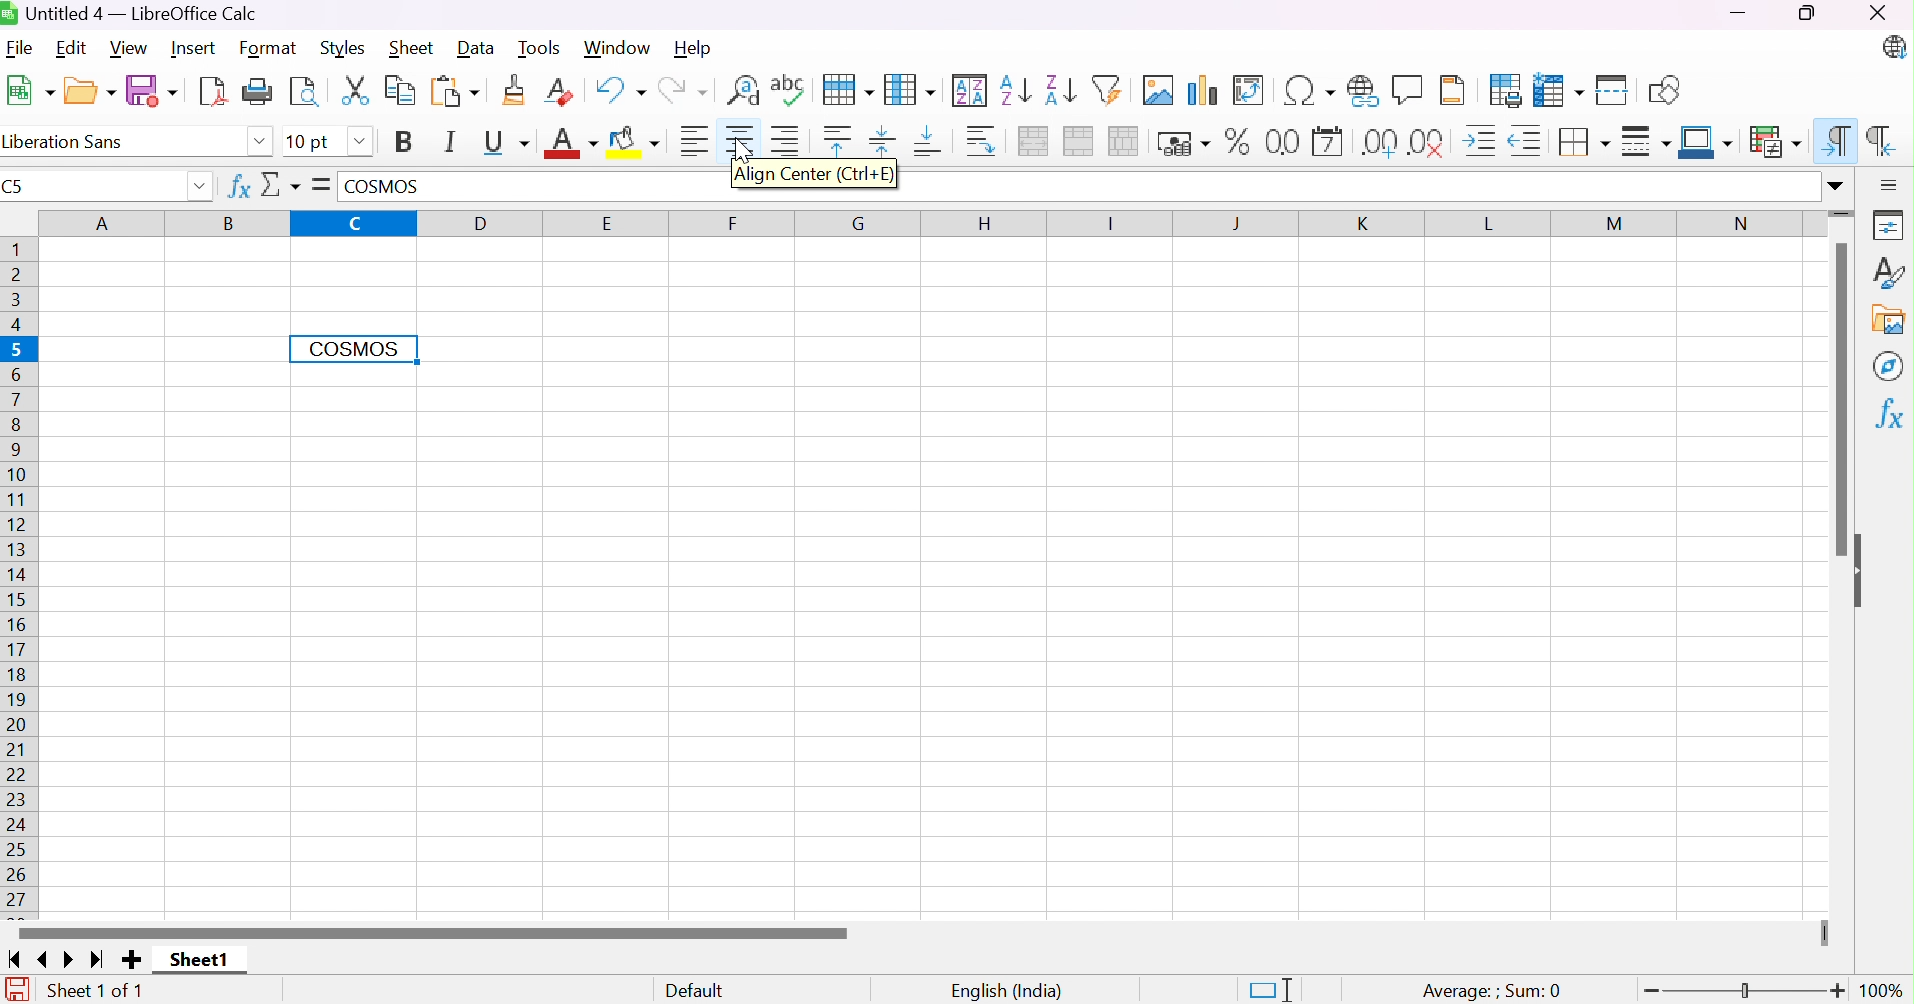  I want to click on Insert Image, so click(1157, 90).